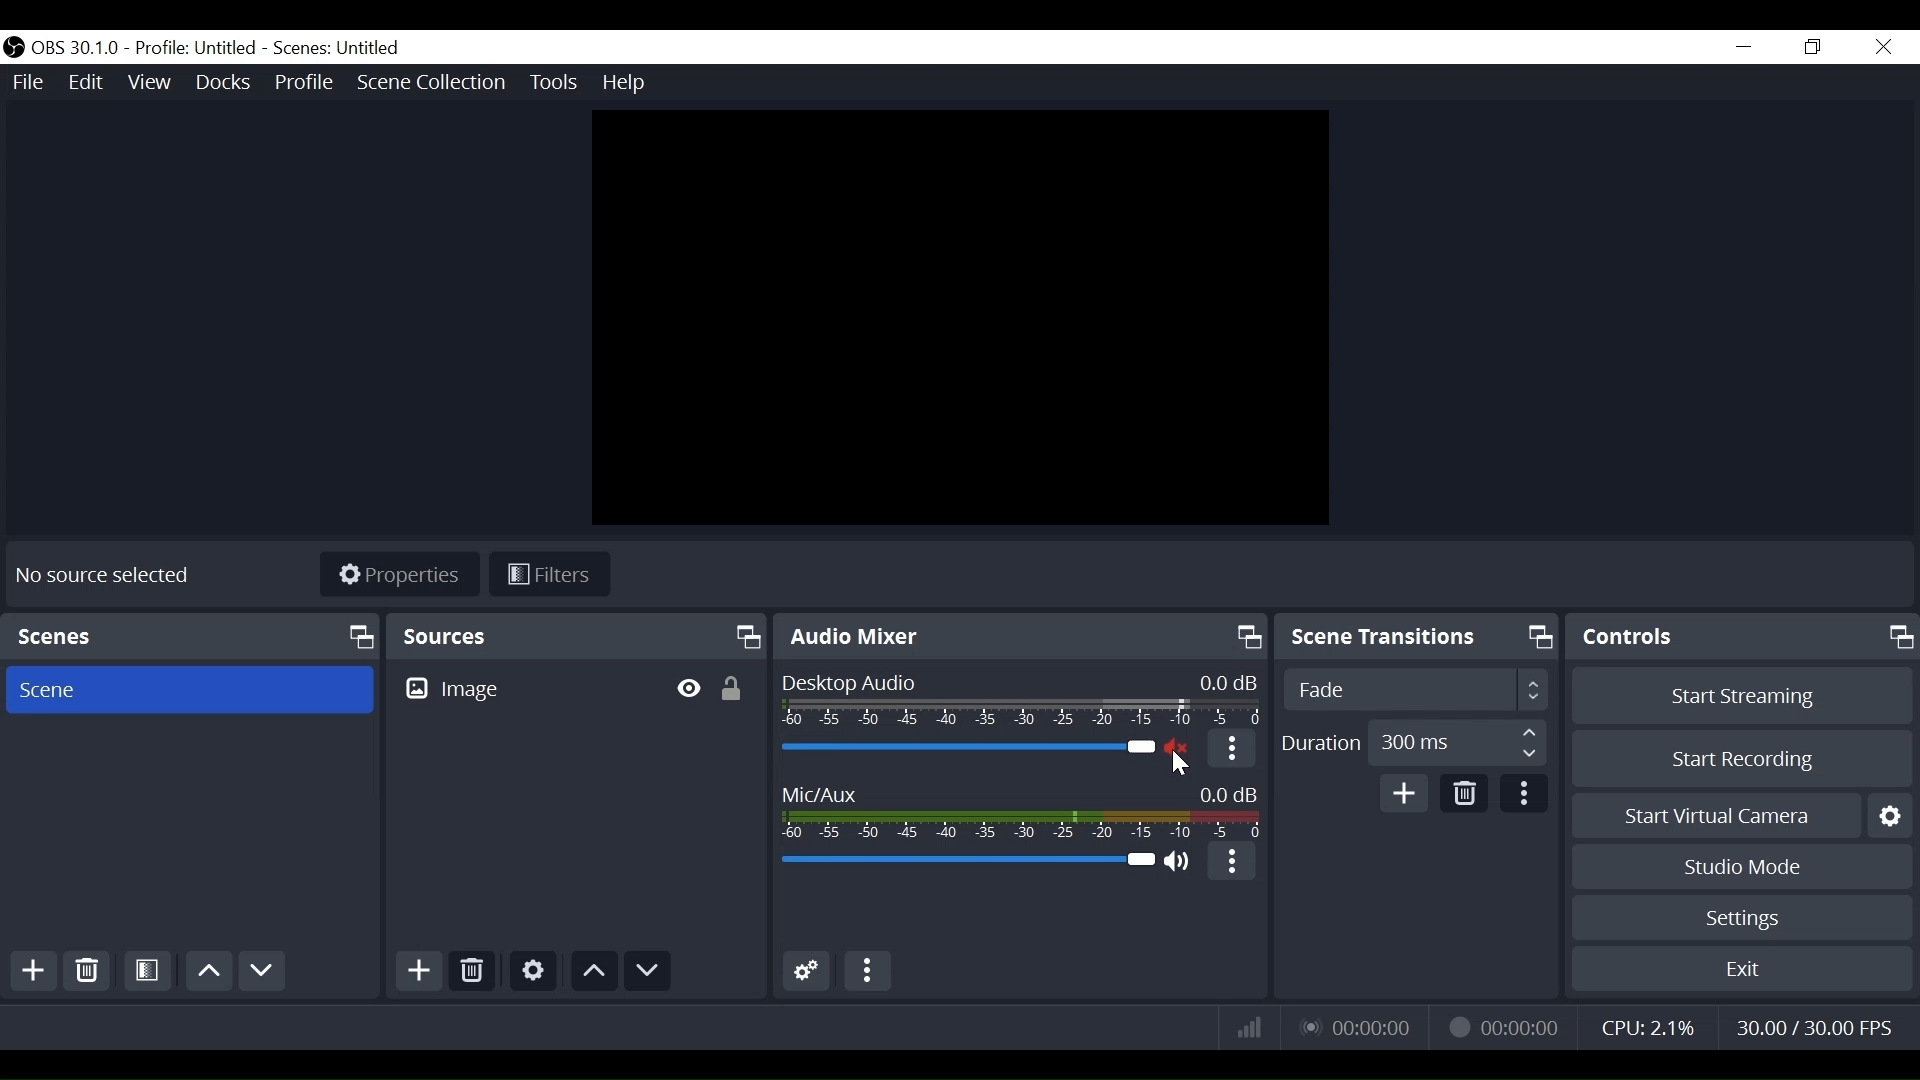 The image size is (1920, 1080). Describe the element at coordinates (1348, 1025) in the screenshot. I see `Live Status` at that location.